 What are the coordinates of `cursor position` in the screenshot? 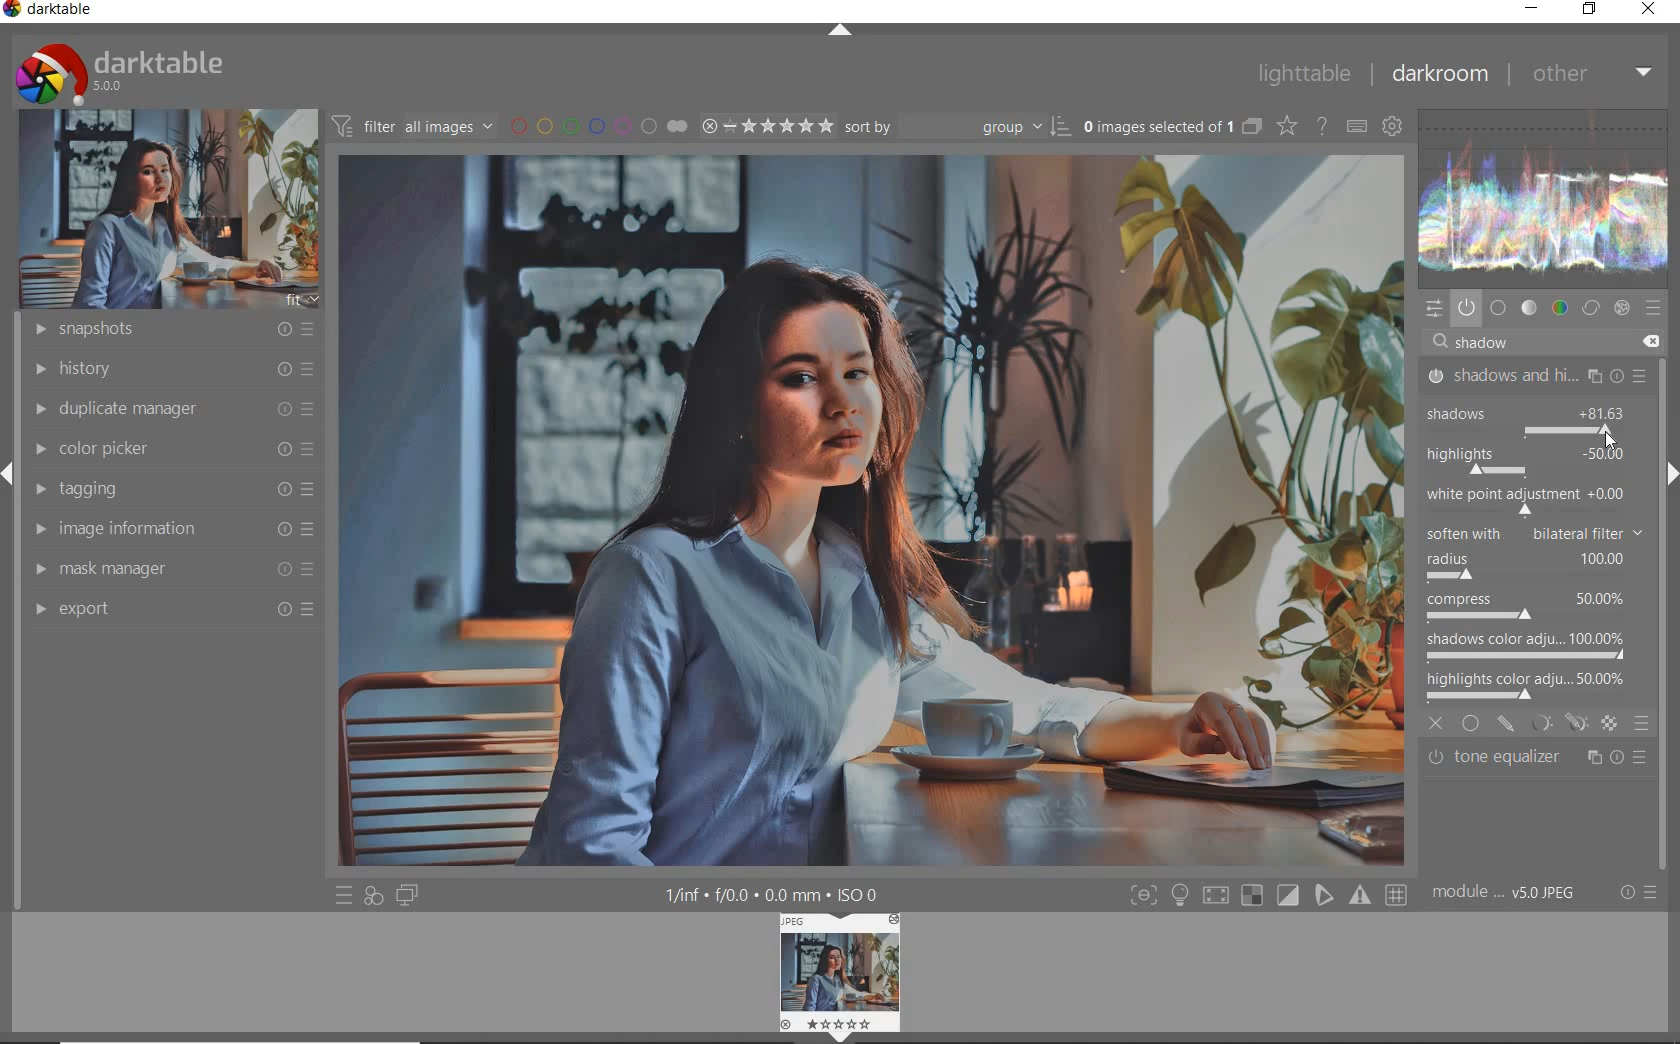 It's located at (1611, 438).